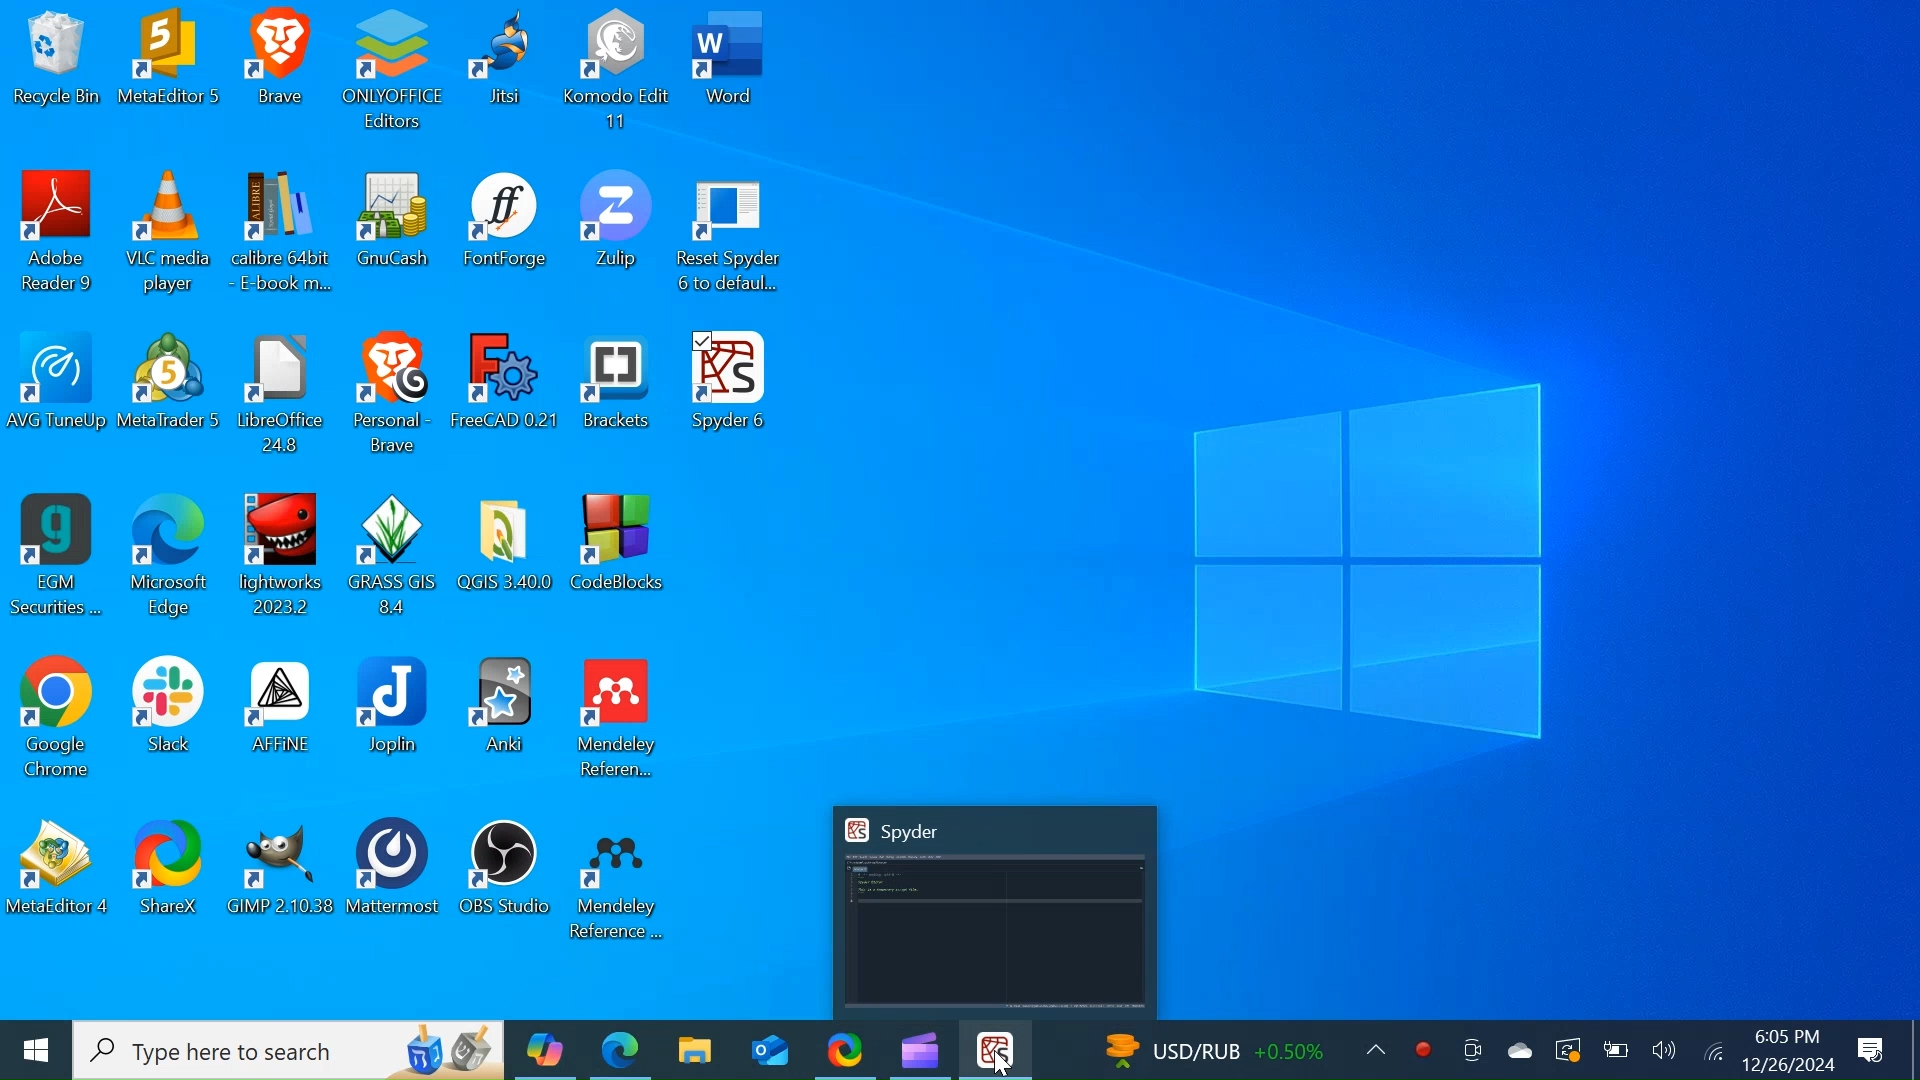 This screenshot has height=1080, width=1920. What do you see at coordinates (919, 1049) in the screenshot?
I see `Microsoft Clipchamp Desktop Icon` at bounding box center [919, 1049].